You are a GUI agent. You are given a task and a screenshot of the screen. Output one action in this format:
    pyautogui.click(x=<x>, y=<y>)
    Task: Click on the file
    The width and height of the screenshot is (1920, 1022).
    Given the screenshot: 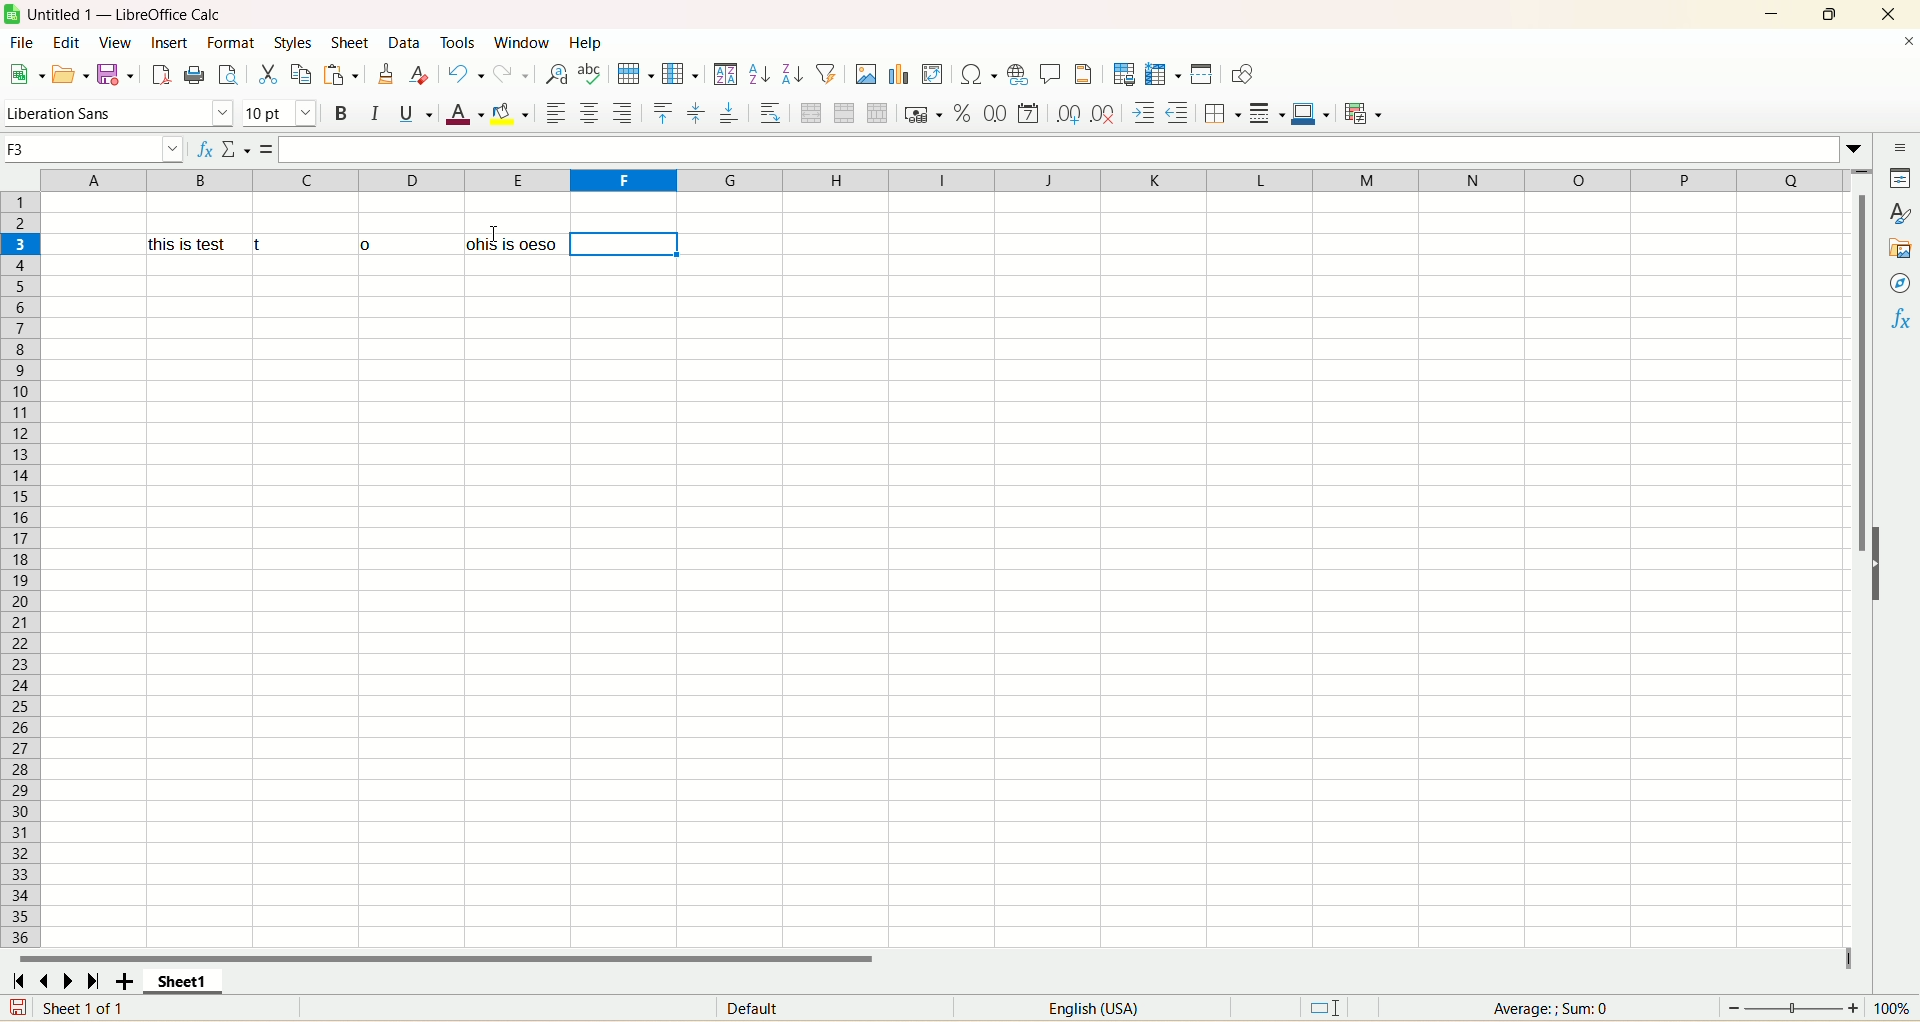 What is the action you would take?
    pyautogui.click(x=25, y=44)
    